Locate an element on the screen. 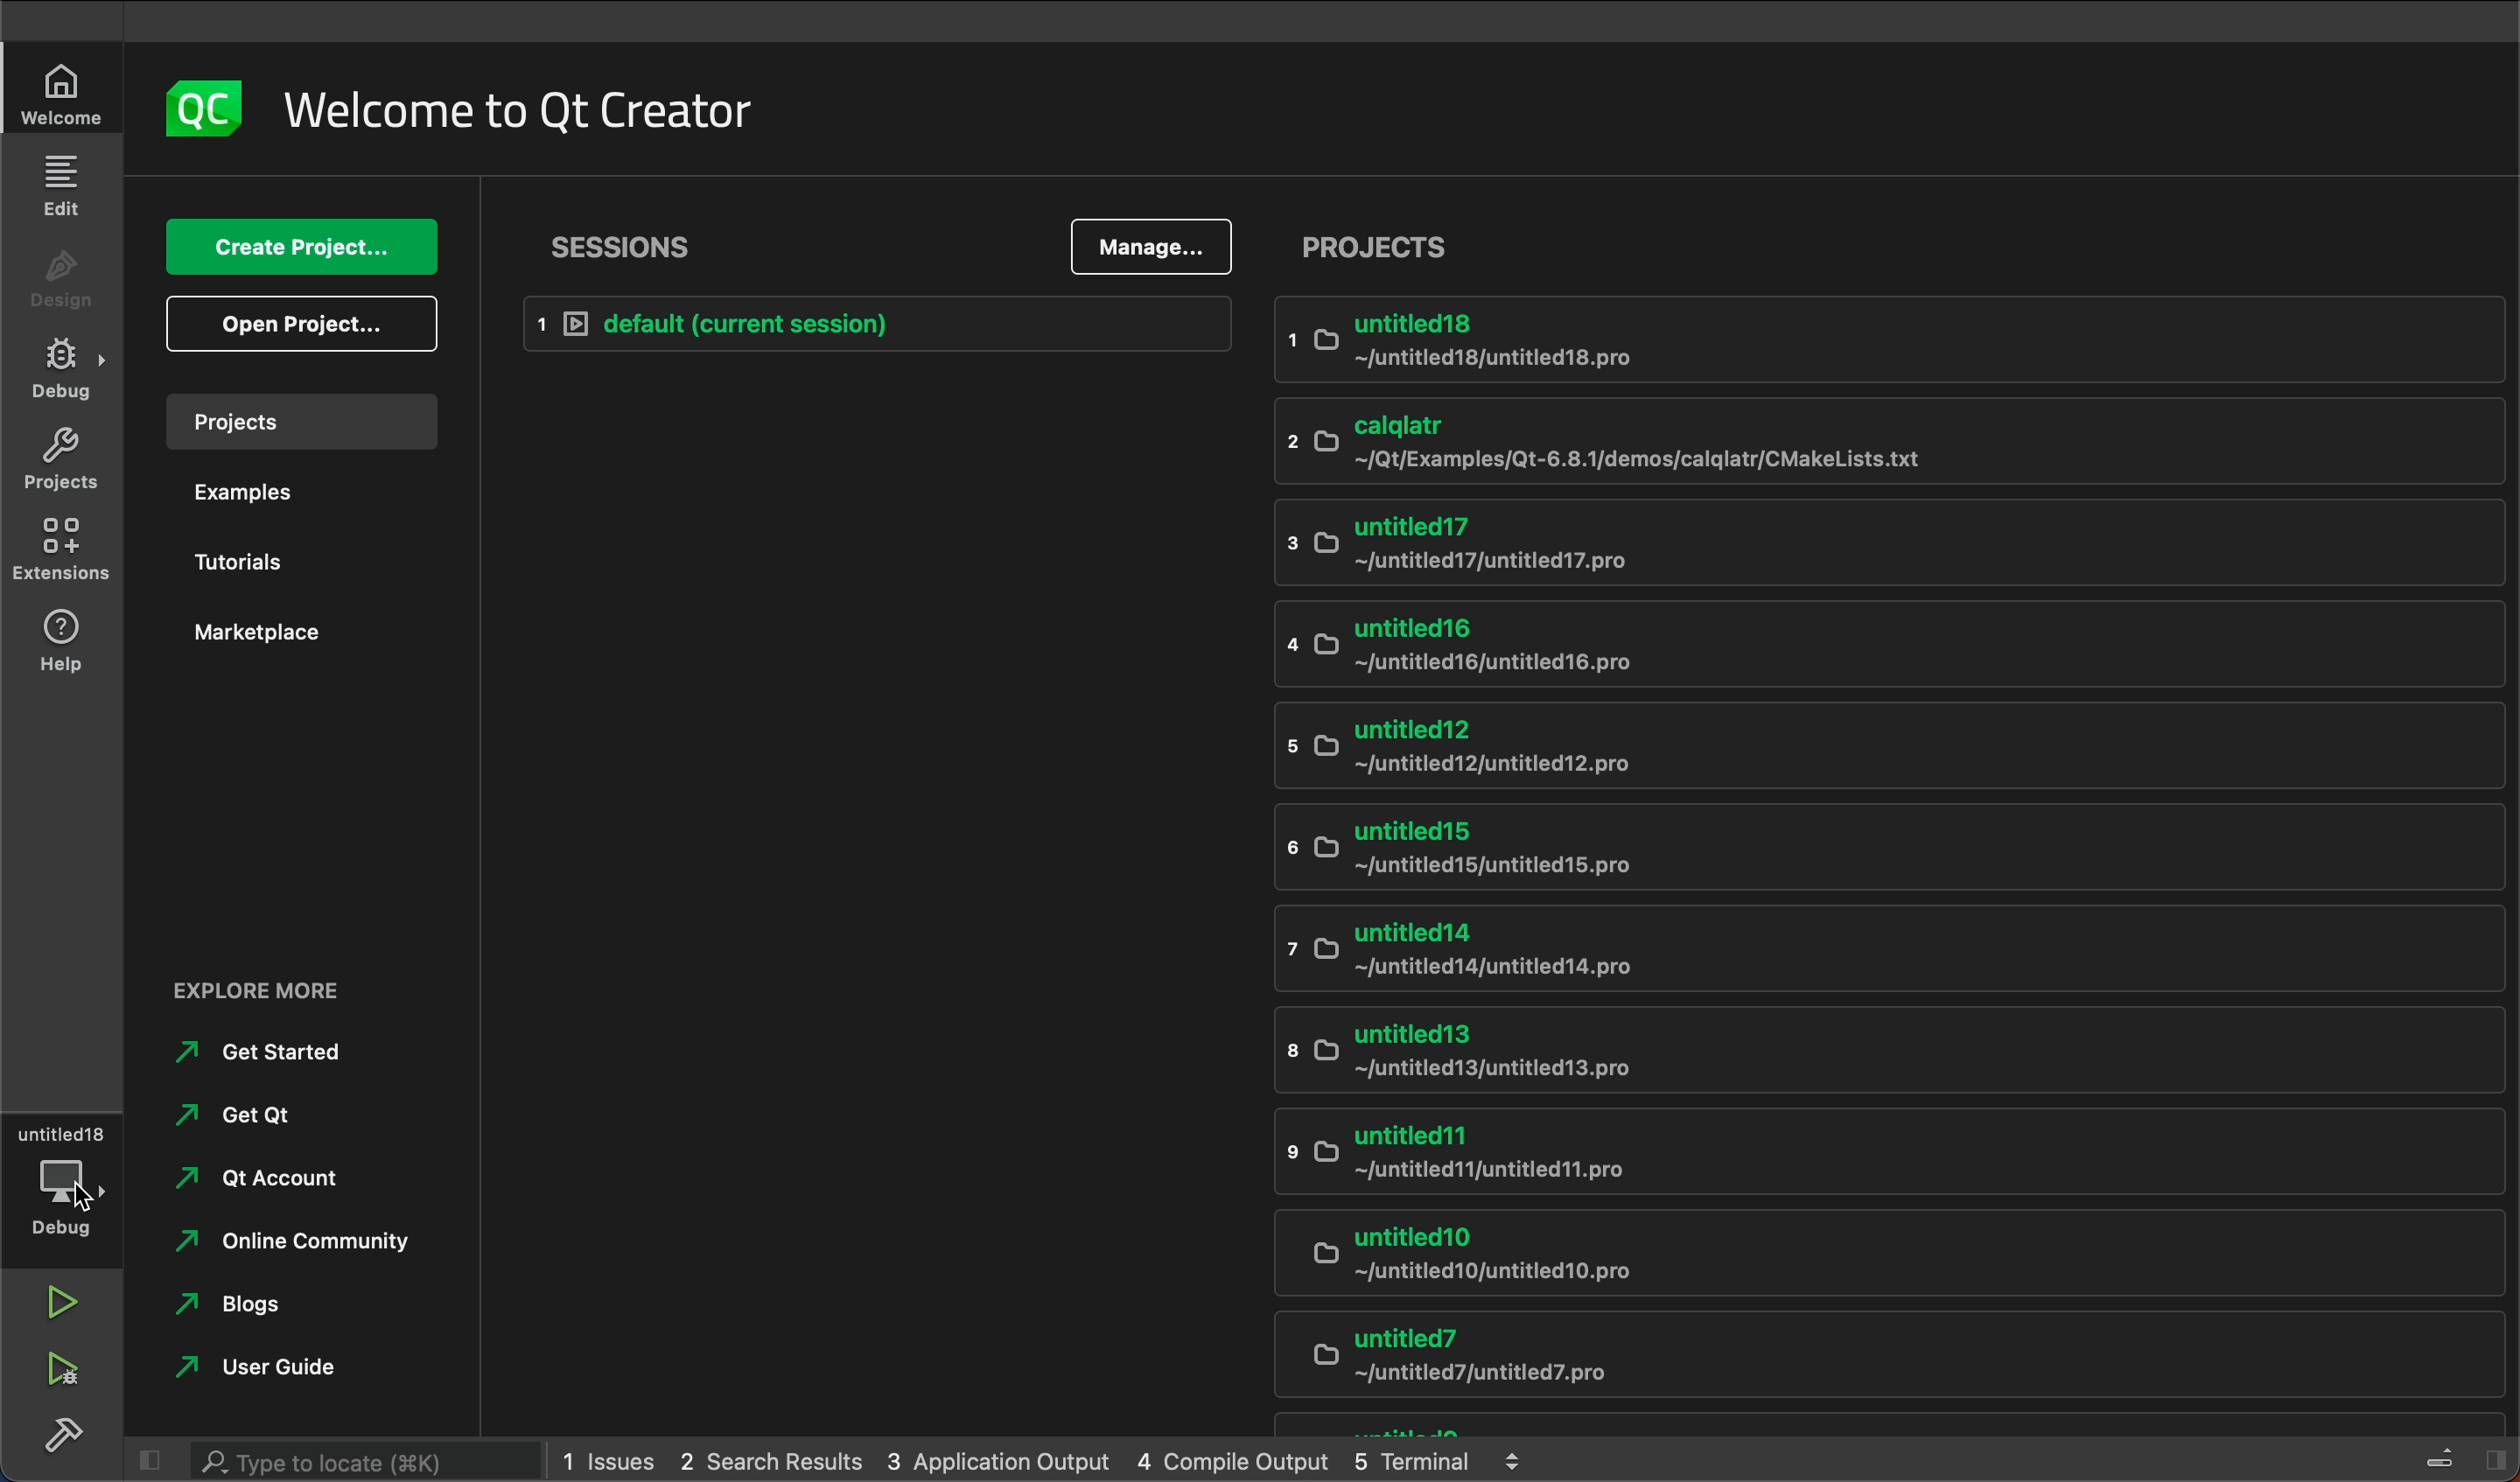  blogs is located at coordinates (234, 1304).